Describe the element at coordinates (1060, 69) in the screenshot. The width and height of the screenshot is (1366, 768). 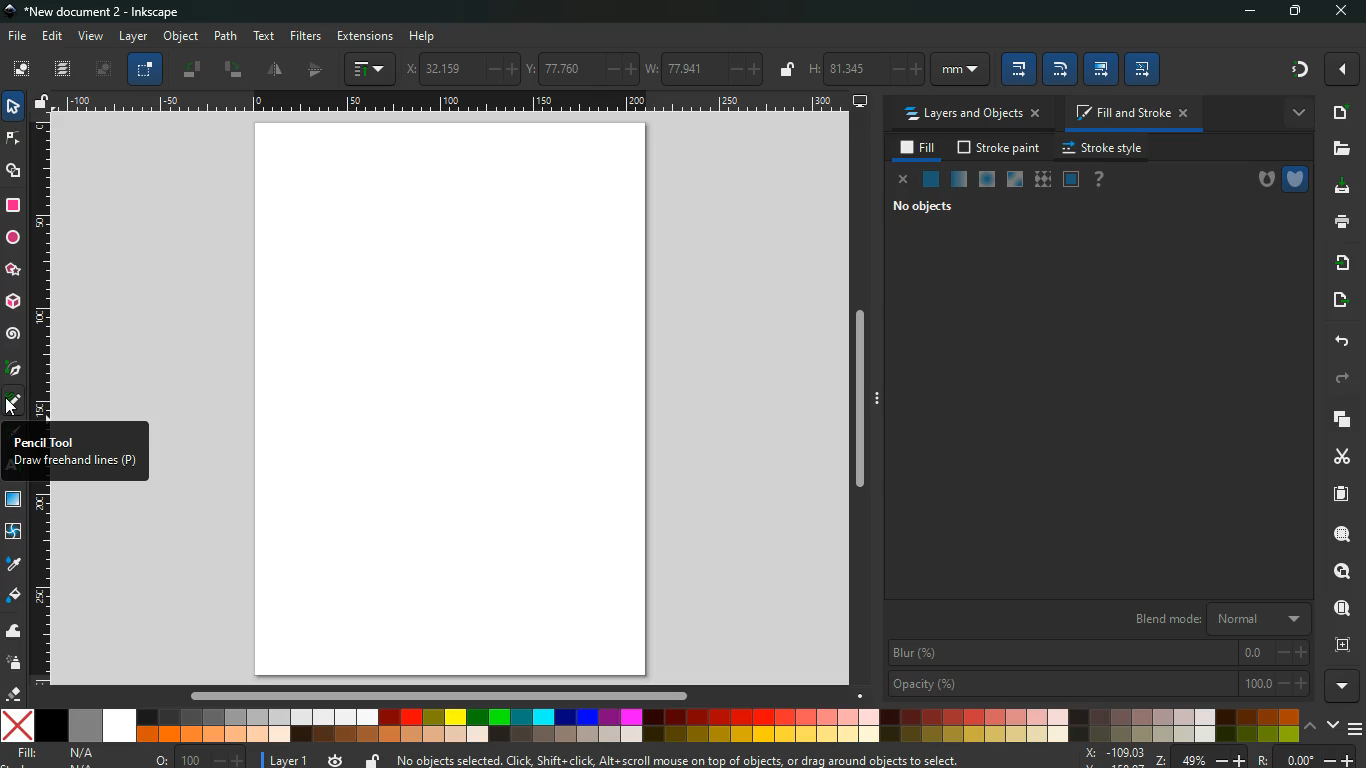
I see `edit` at that location.